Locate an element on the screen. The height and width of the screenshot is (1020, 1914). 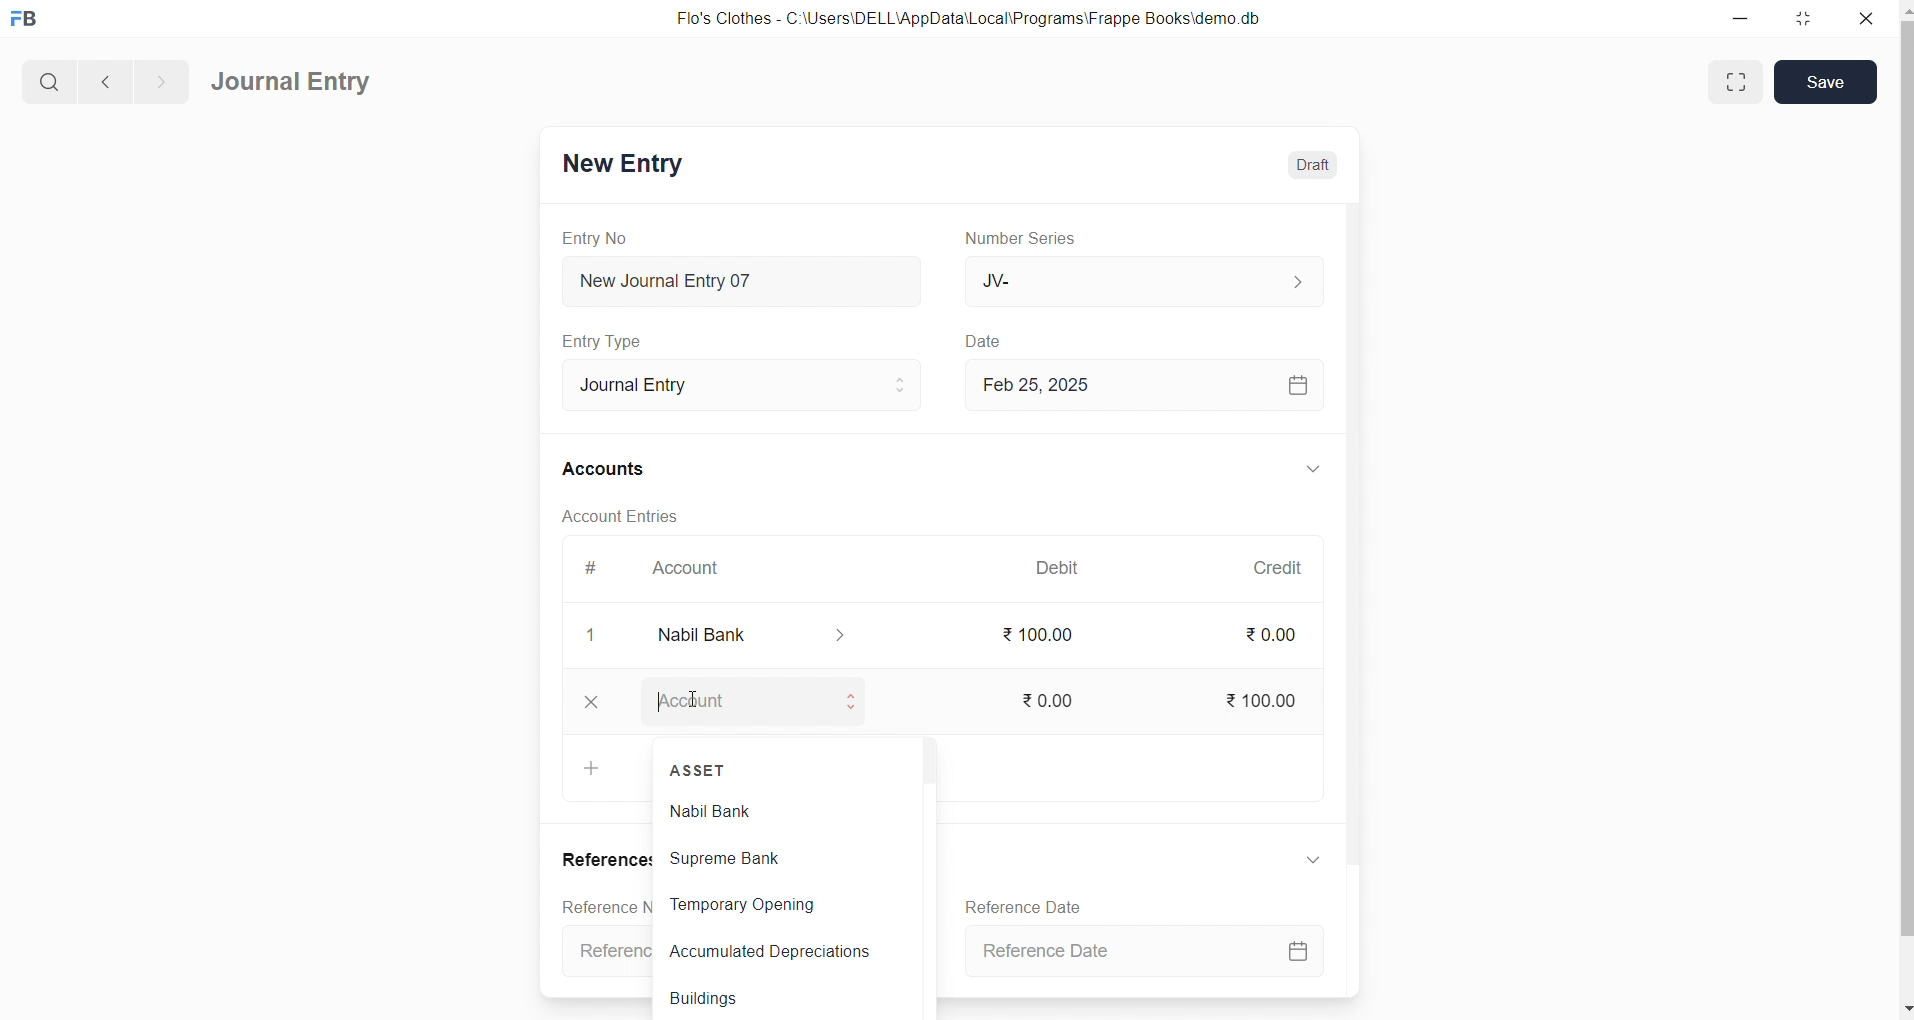
expand/collapse is located at coordinates (1315, 470).